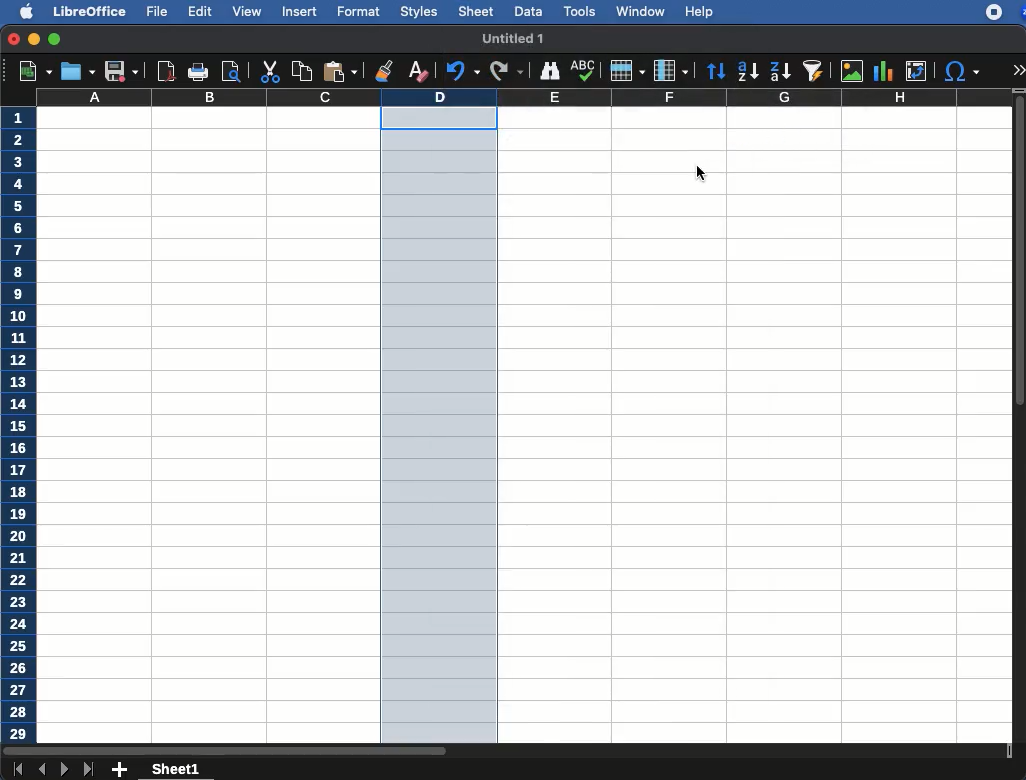  What do you see at coordinates (90, 770) in the screenshot?
I see `last sheet` at bounding box center [90, 770].